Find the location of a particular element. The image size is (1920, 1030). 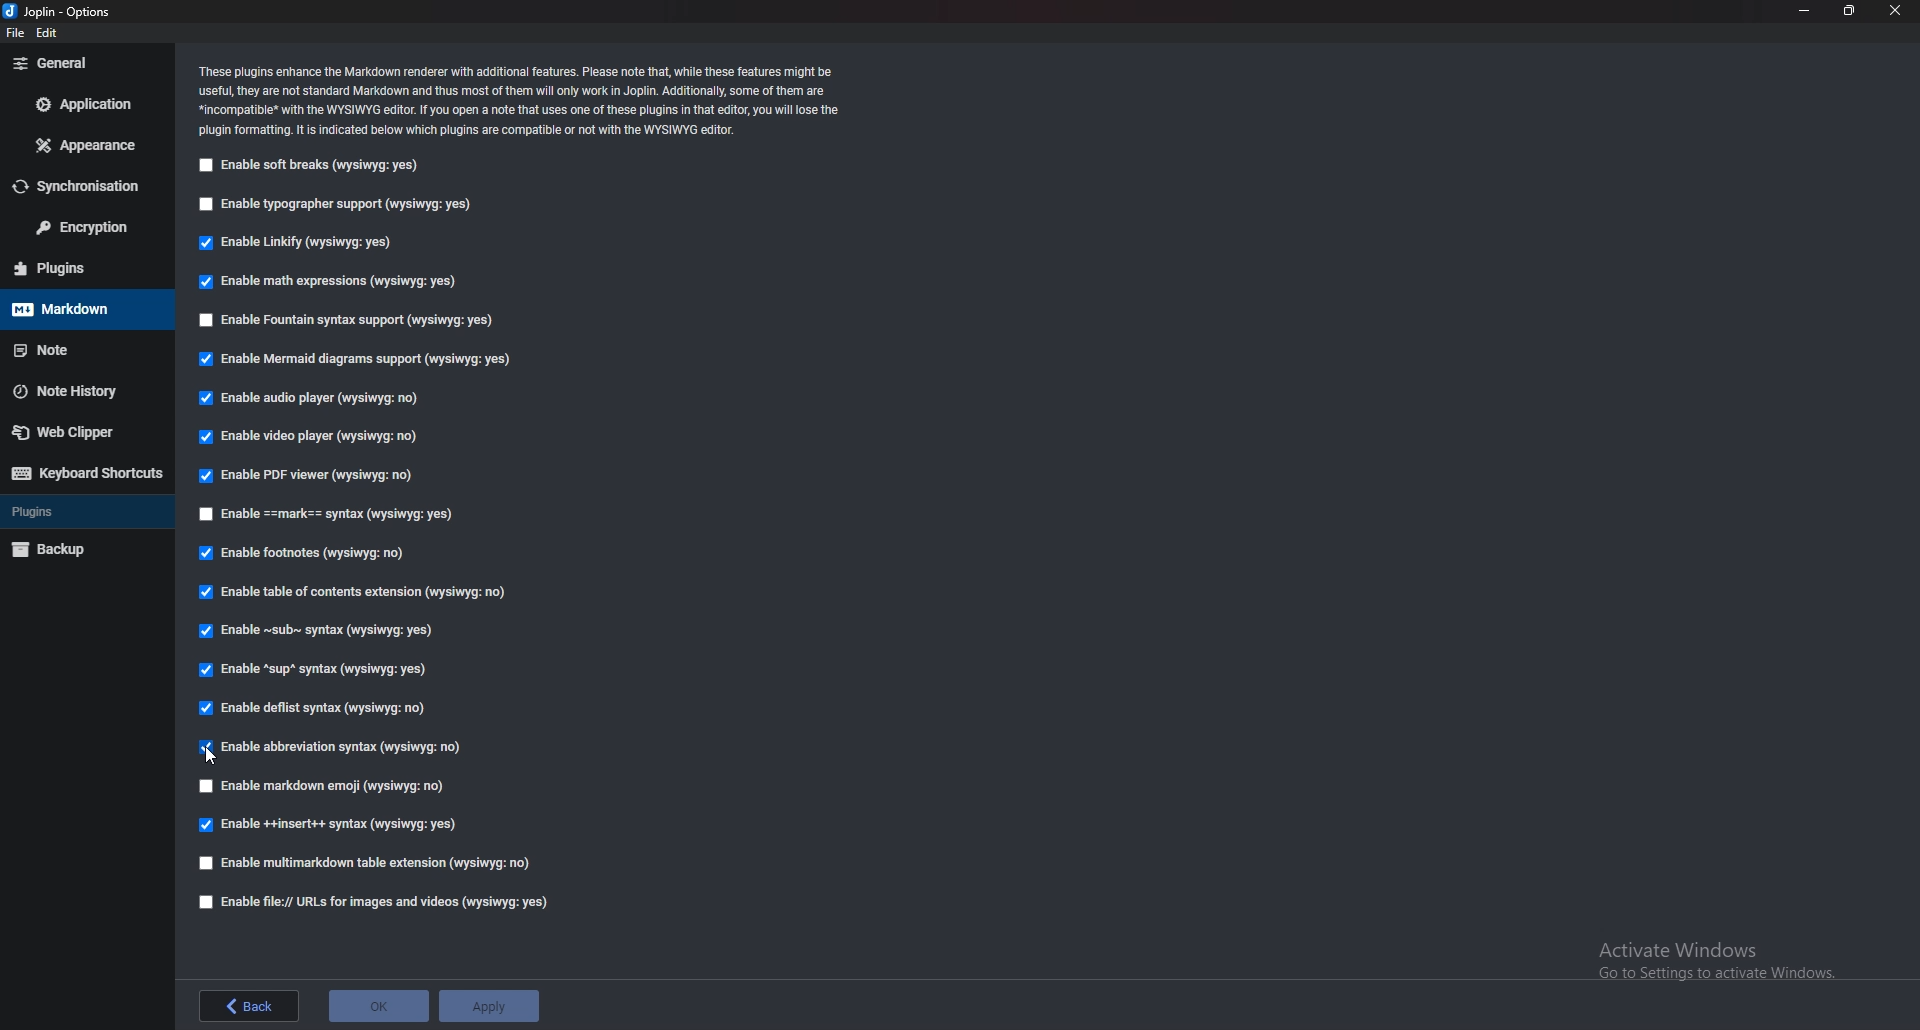

Enable sup syntax is located at coordinates (316, 668).